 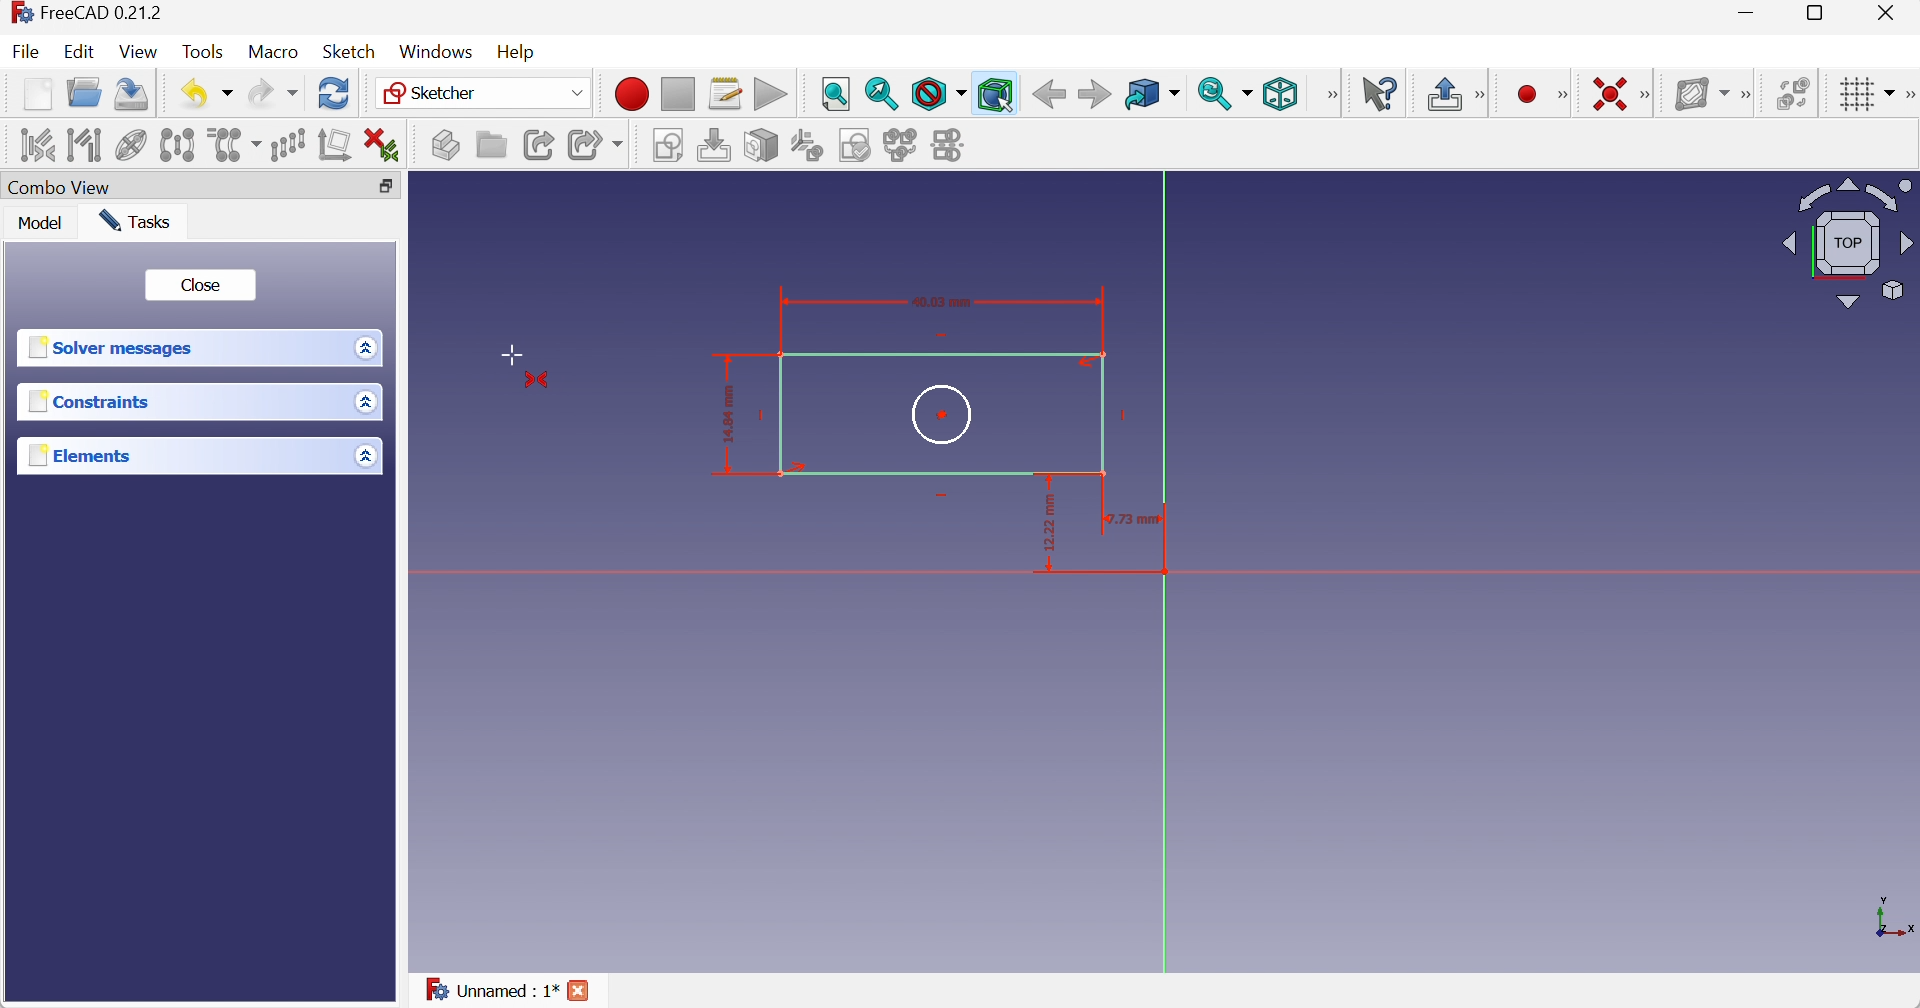 I want to click on Refresh, so click(x=335, y=92).